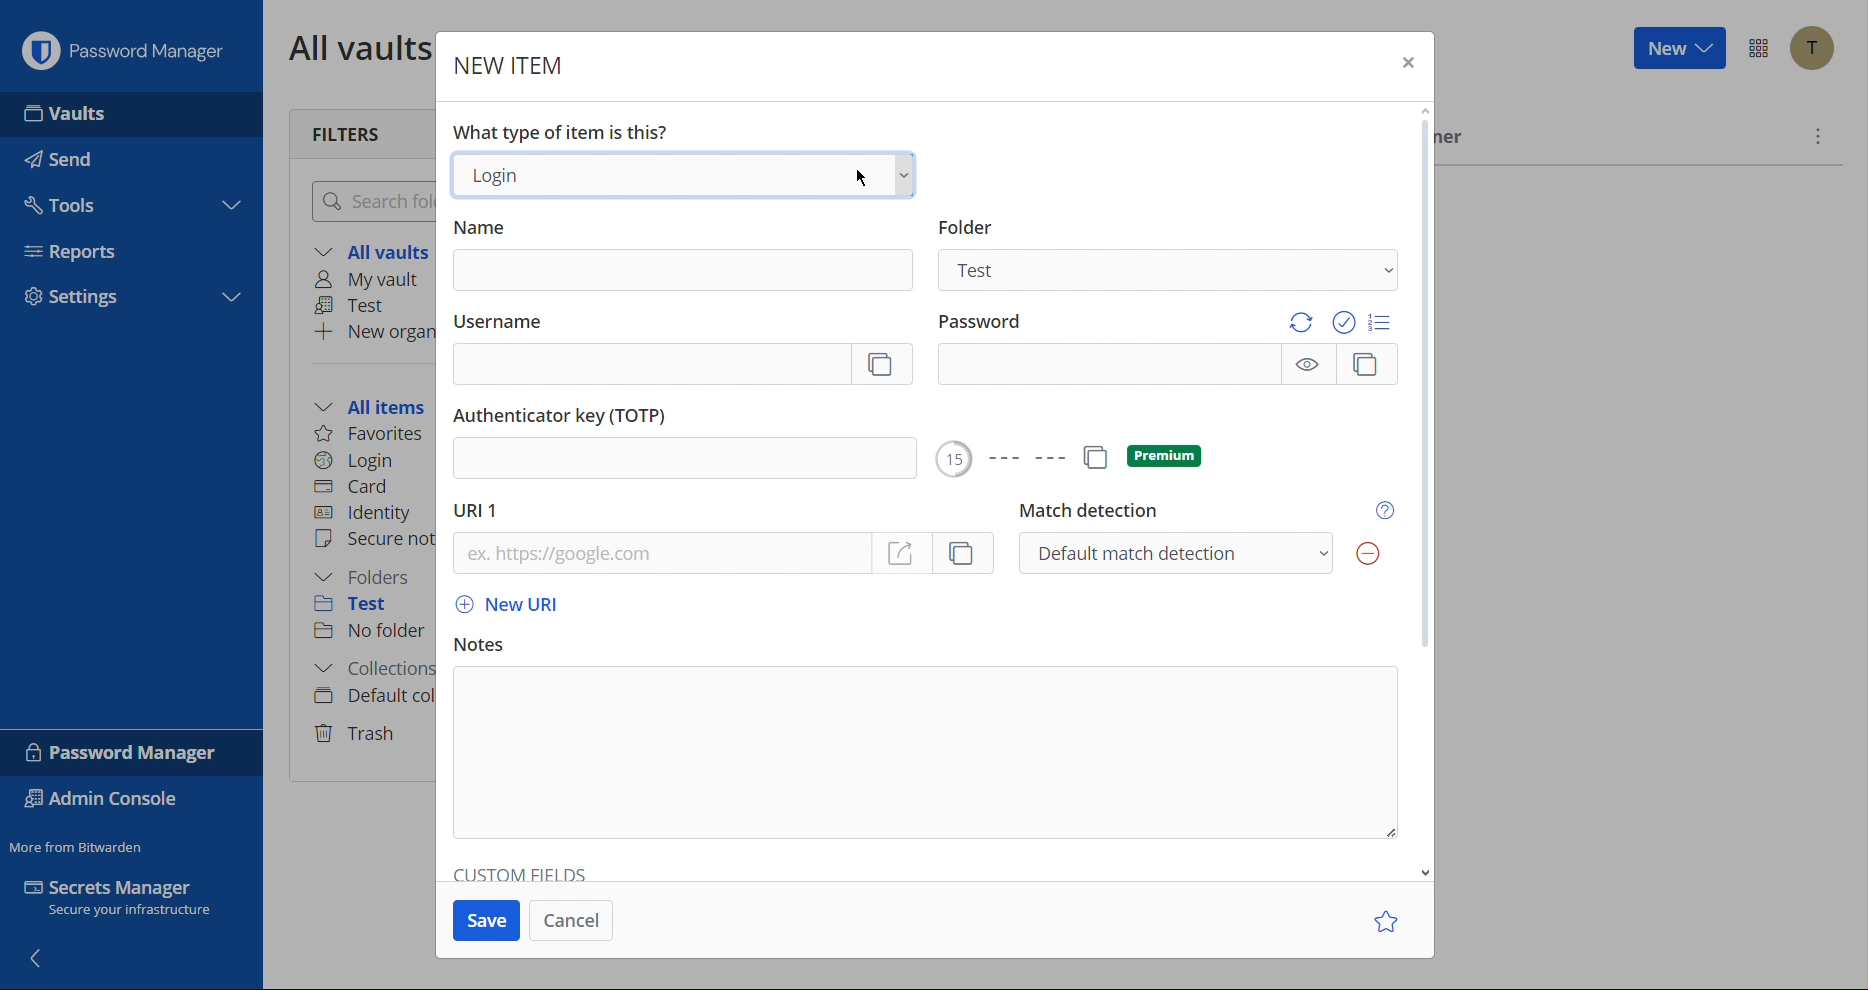 This screenshot has height=990, width=1868. I want to click on Owner, so click(1449, 136).